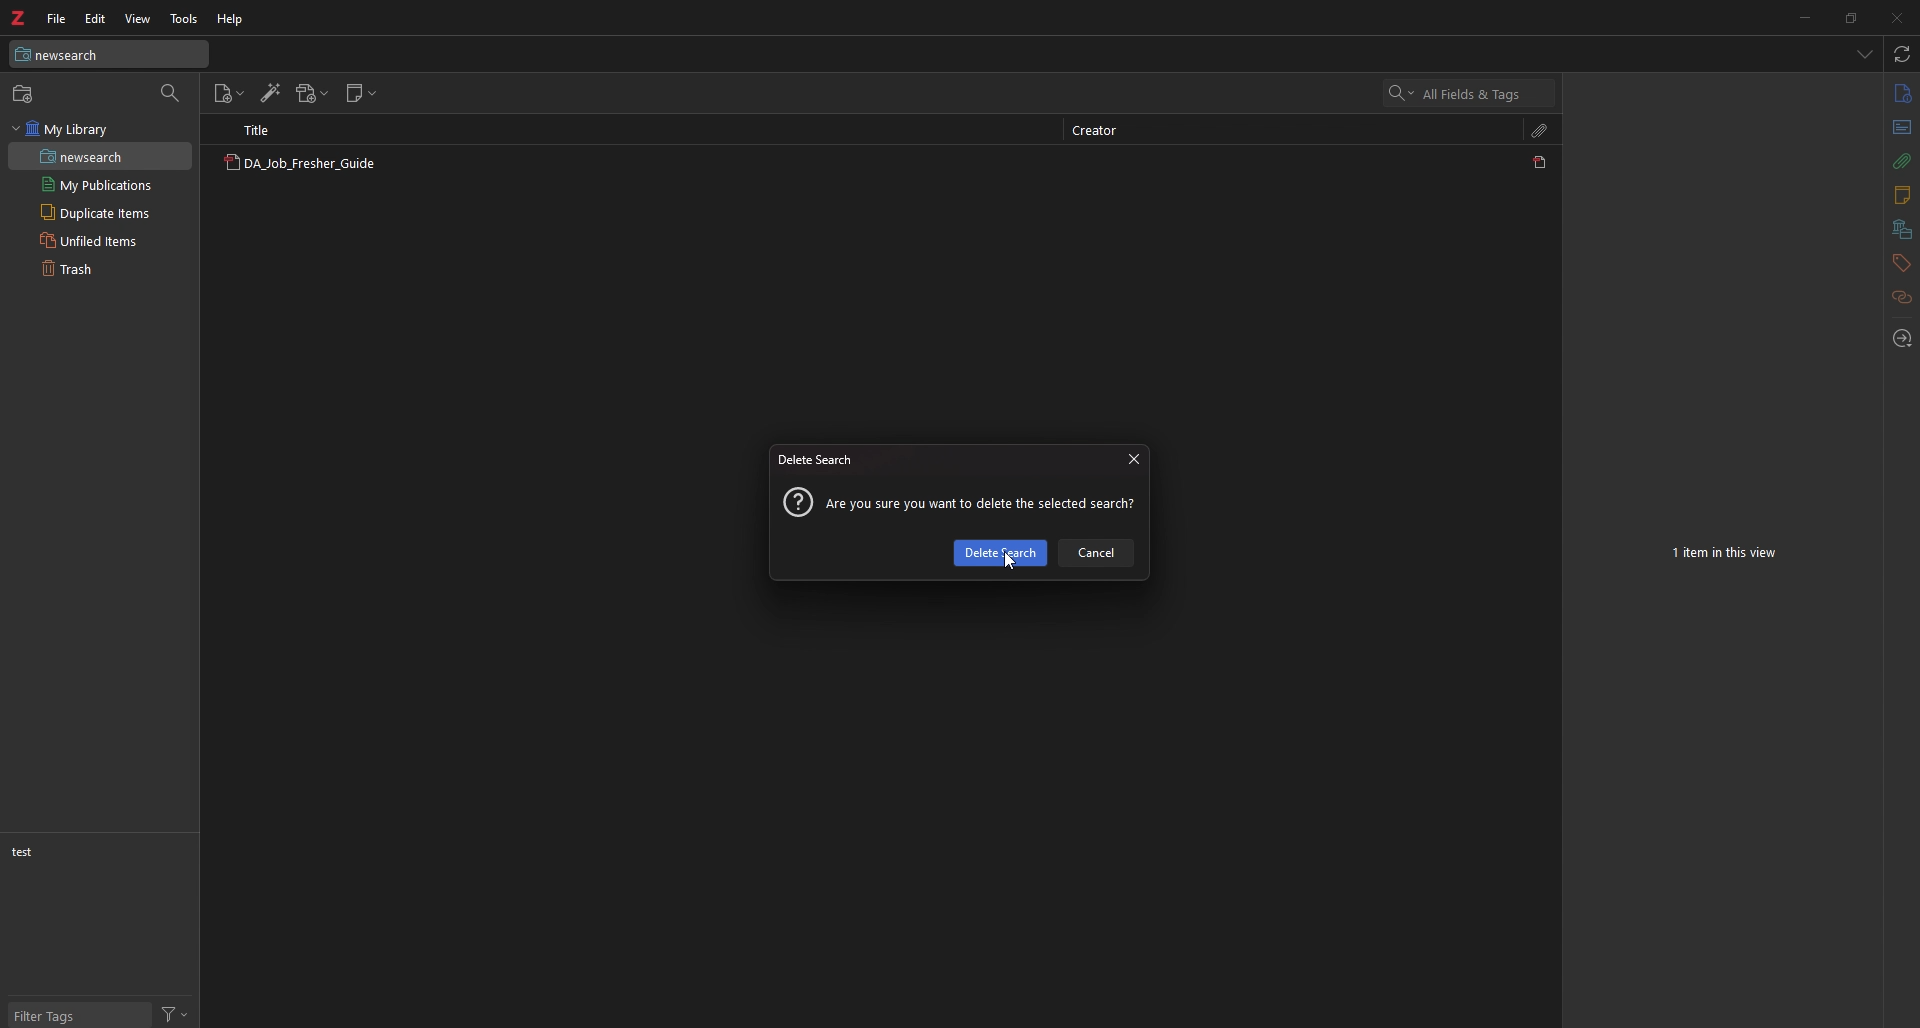 The width and height of the screenshot is (1920, 1028). What do you see at coordinates (96, 185) in the screenshot?
I see `My Publications` at bounding box center [96, 185].